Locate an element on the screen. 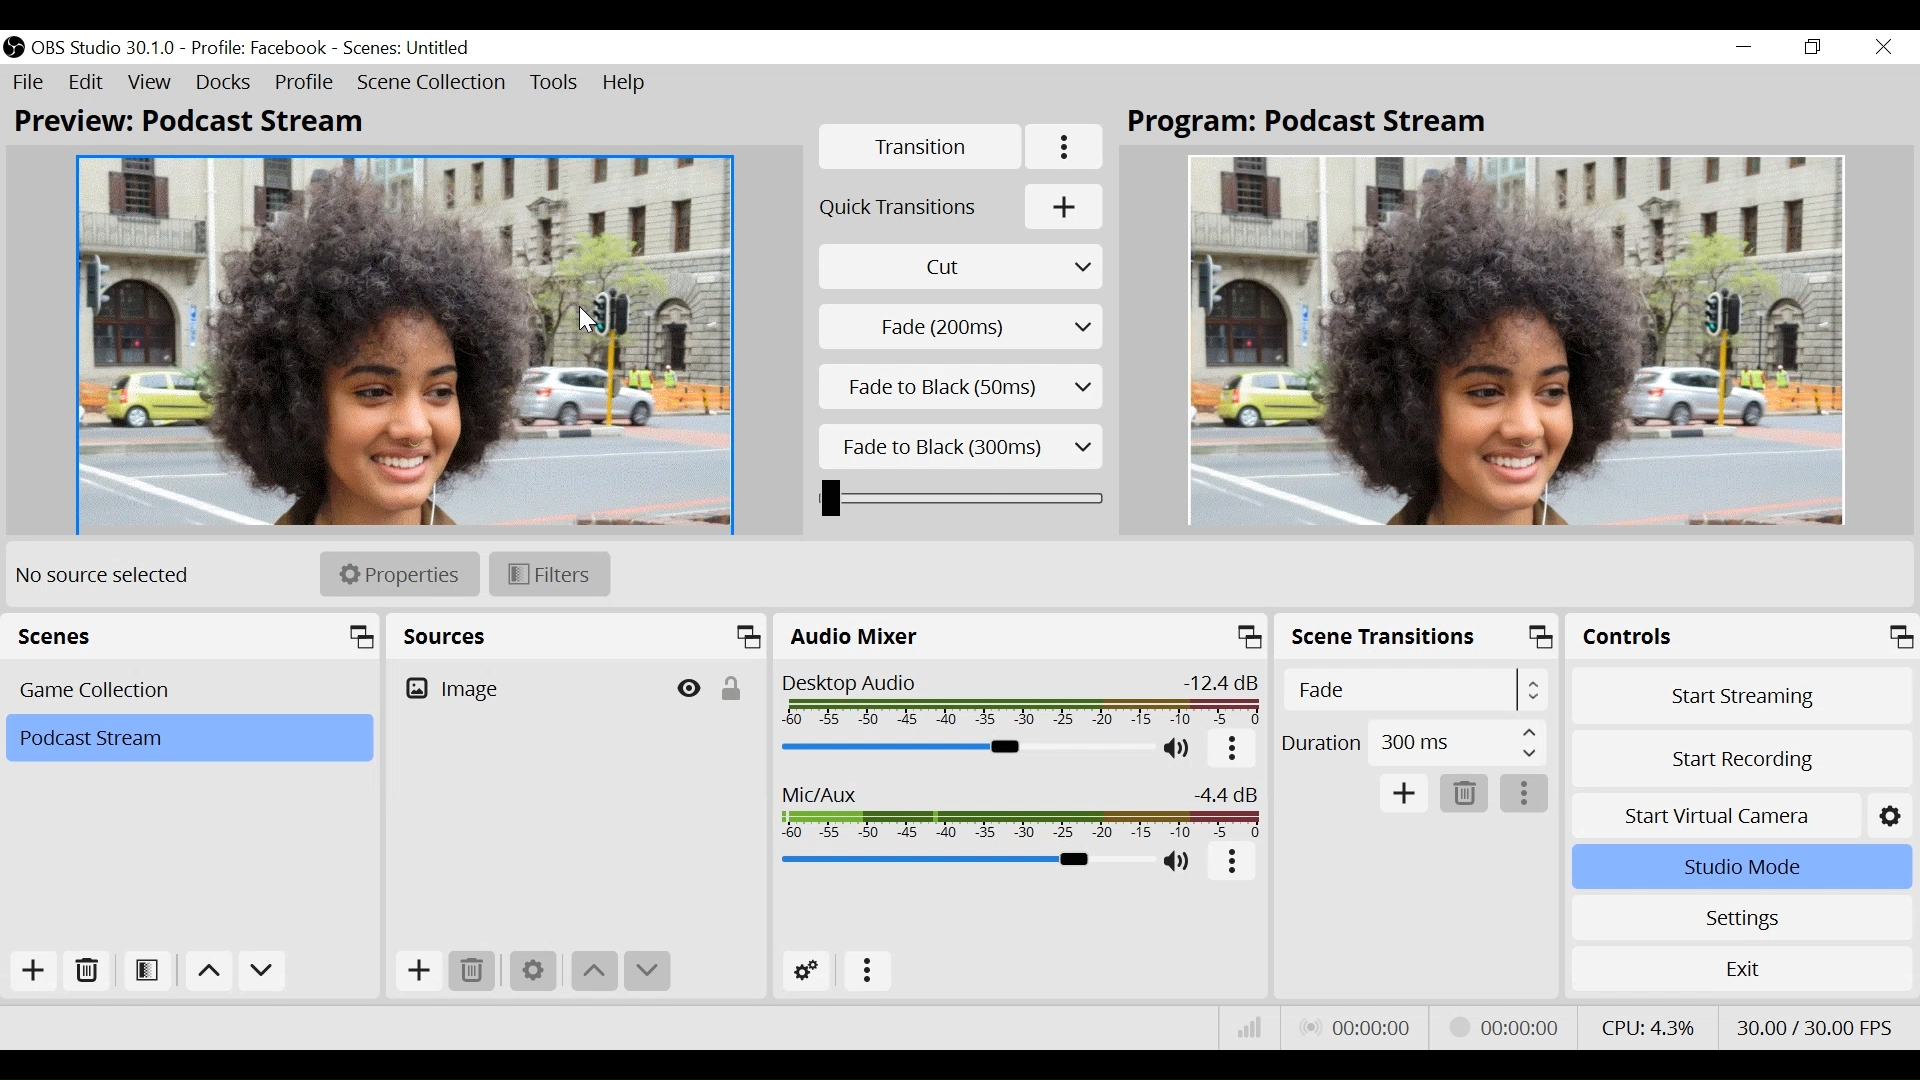 Image resolution: width=1920 pixels, height=1080 pixels. Restore is located at coordinates (1811, 47).